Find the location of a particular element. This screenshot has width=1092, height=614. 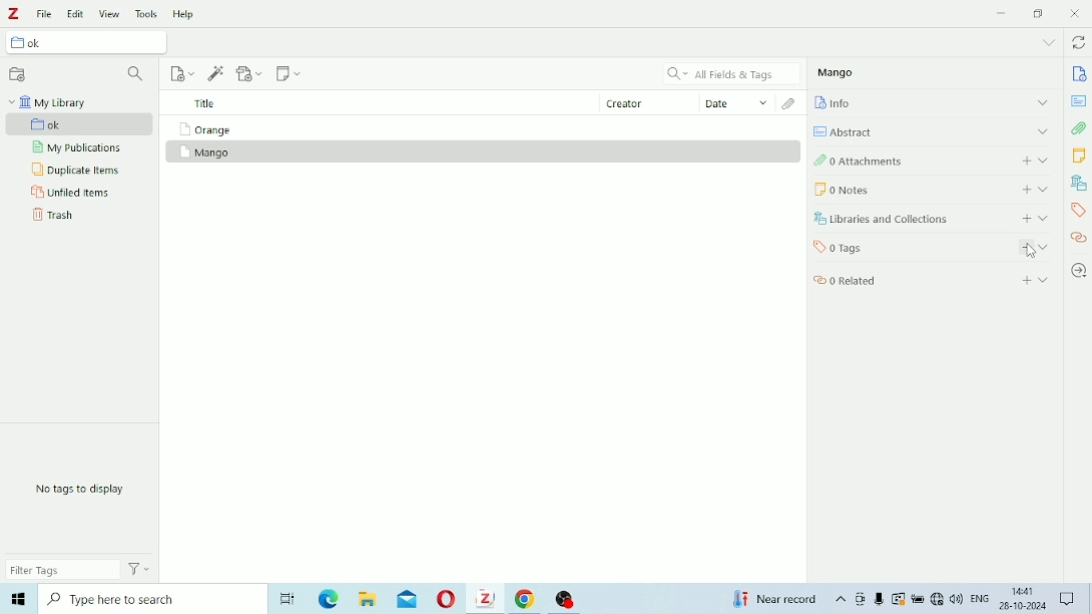

Add Attachment is located at coordinates (250, 74).